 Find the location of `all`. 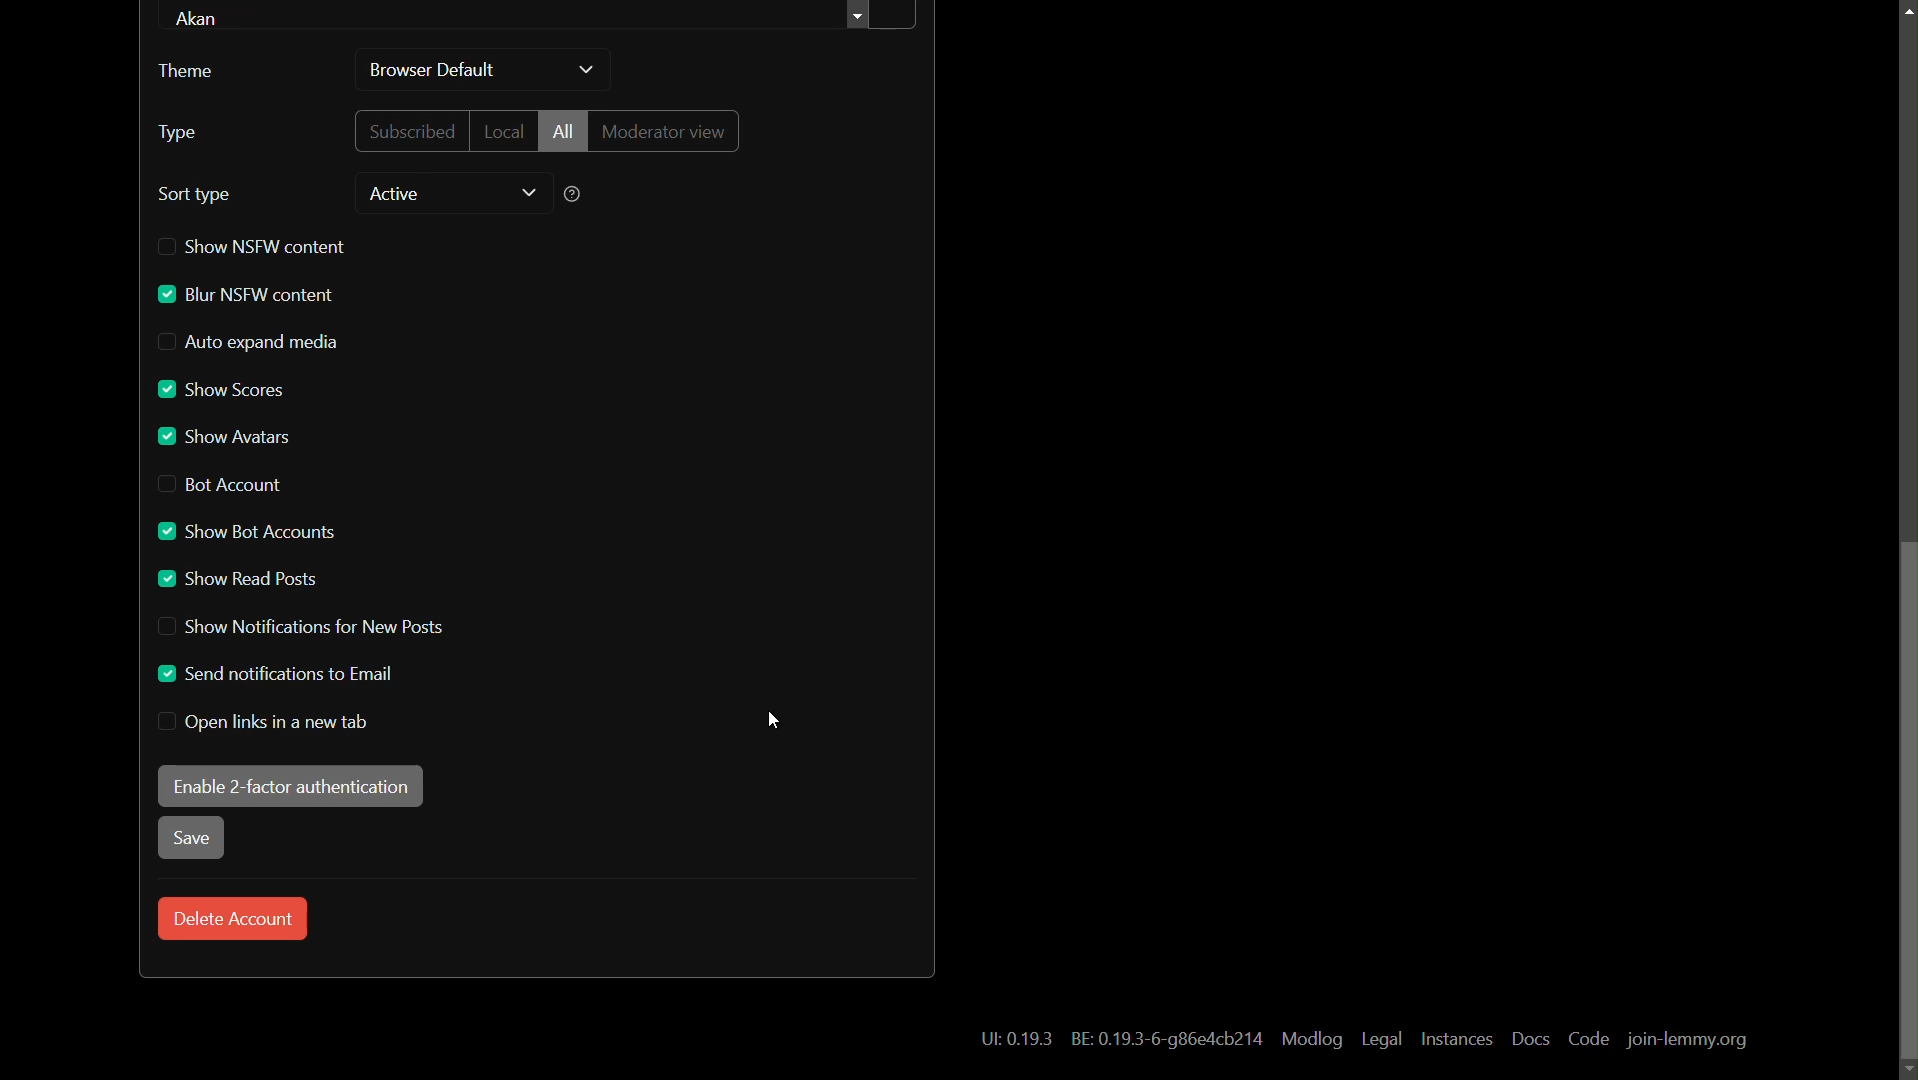

all is located at coordinates (562, 131).